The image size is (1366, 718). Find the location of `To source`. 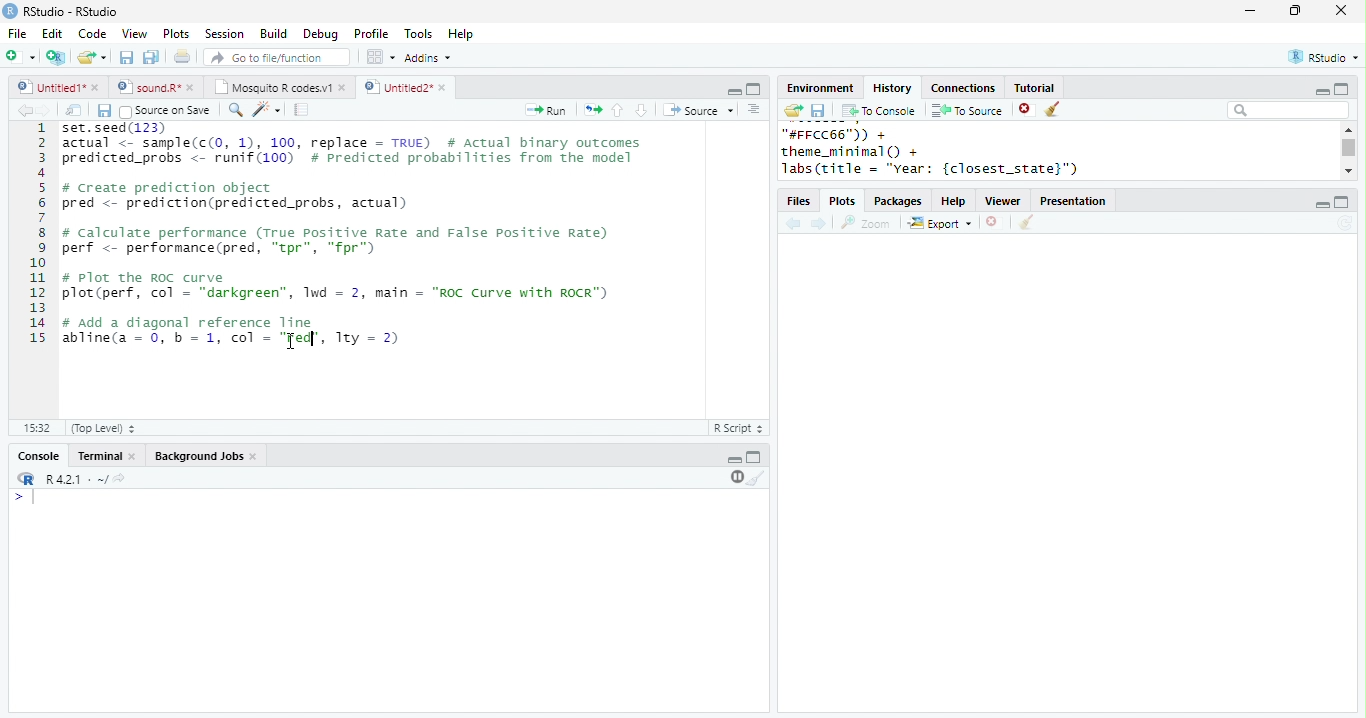

To source is located at coordinates (967, 110).